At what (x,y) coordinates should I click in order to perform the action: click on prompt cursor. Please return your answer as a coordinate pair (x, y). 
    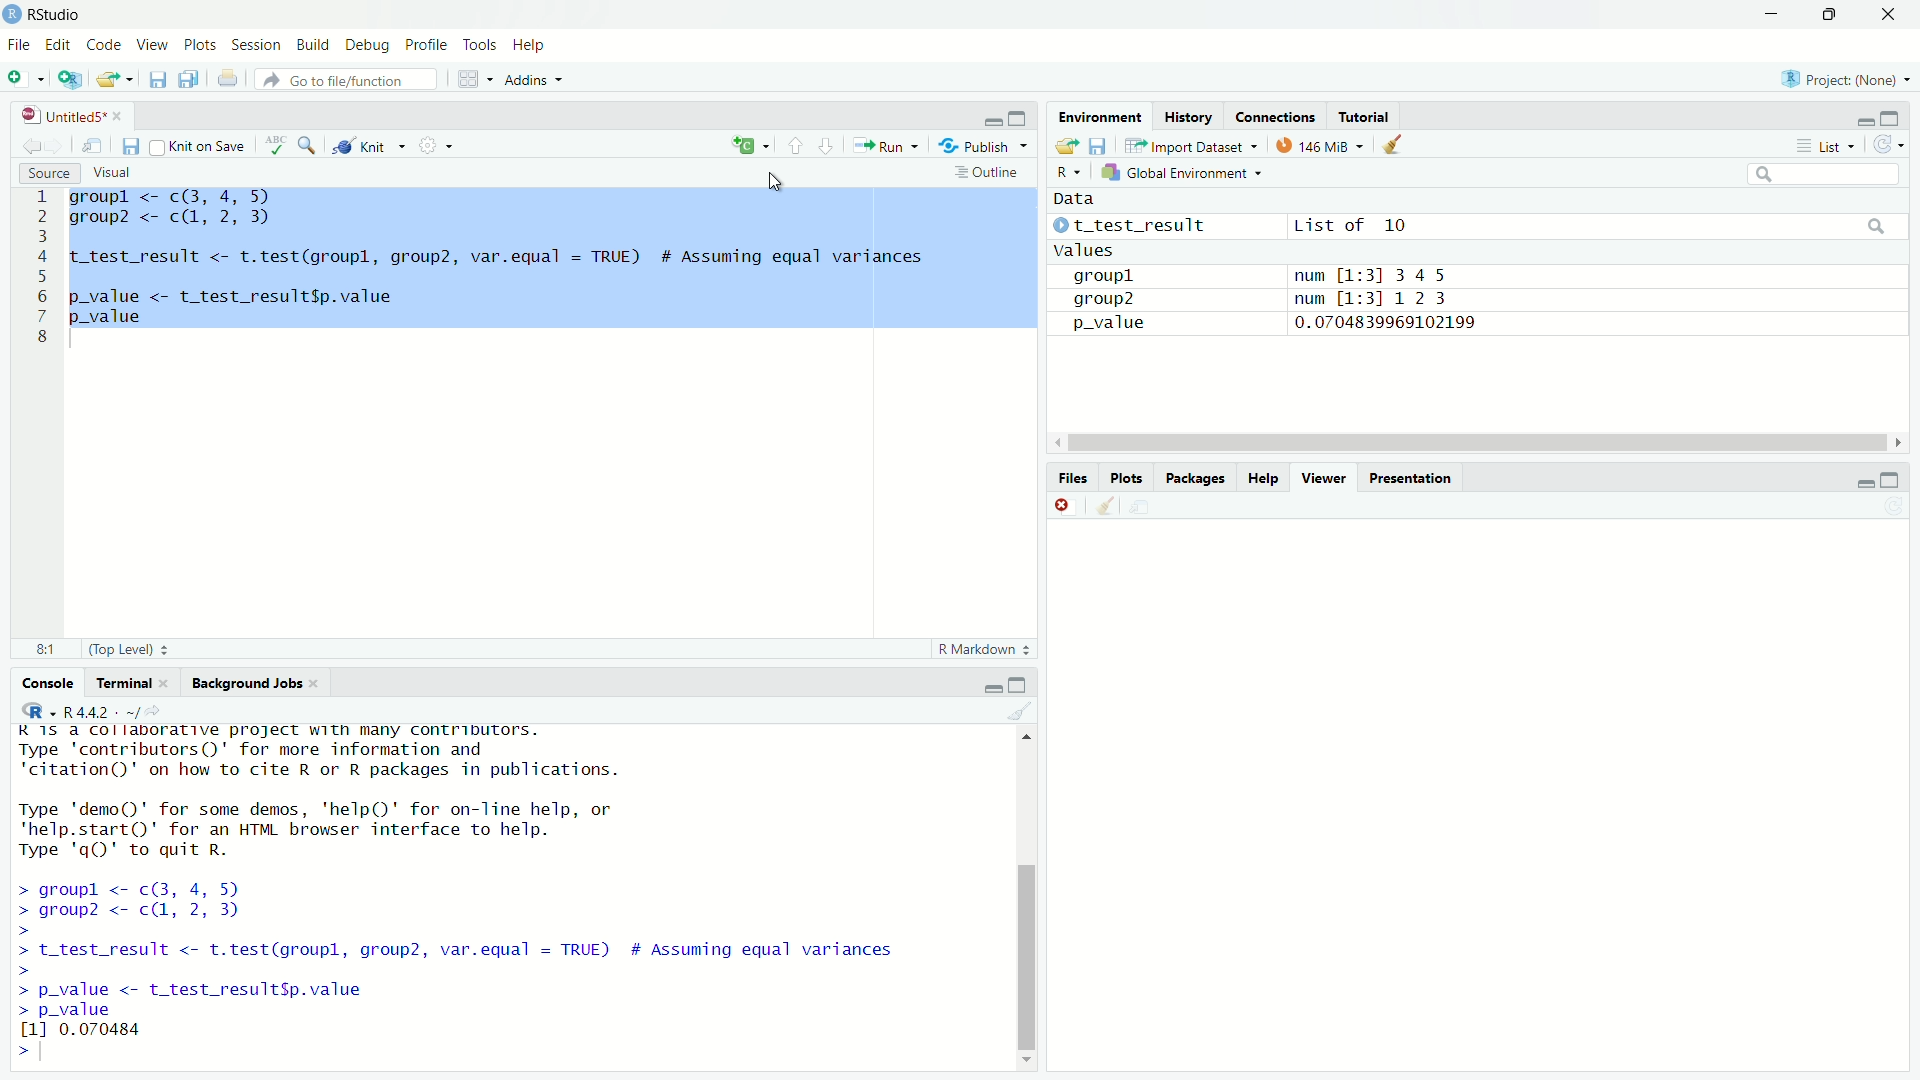
    Looking at the image, I should click on (23, 1049).